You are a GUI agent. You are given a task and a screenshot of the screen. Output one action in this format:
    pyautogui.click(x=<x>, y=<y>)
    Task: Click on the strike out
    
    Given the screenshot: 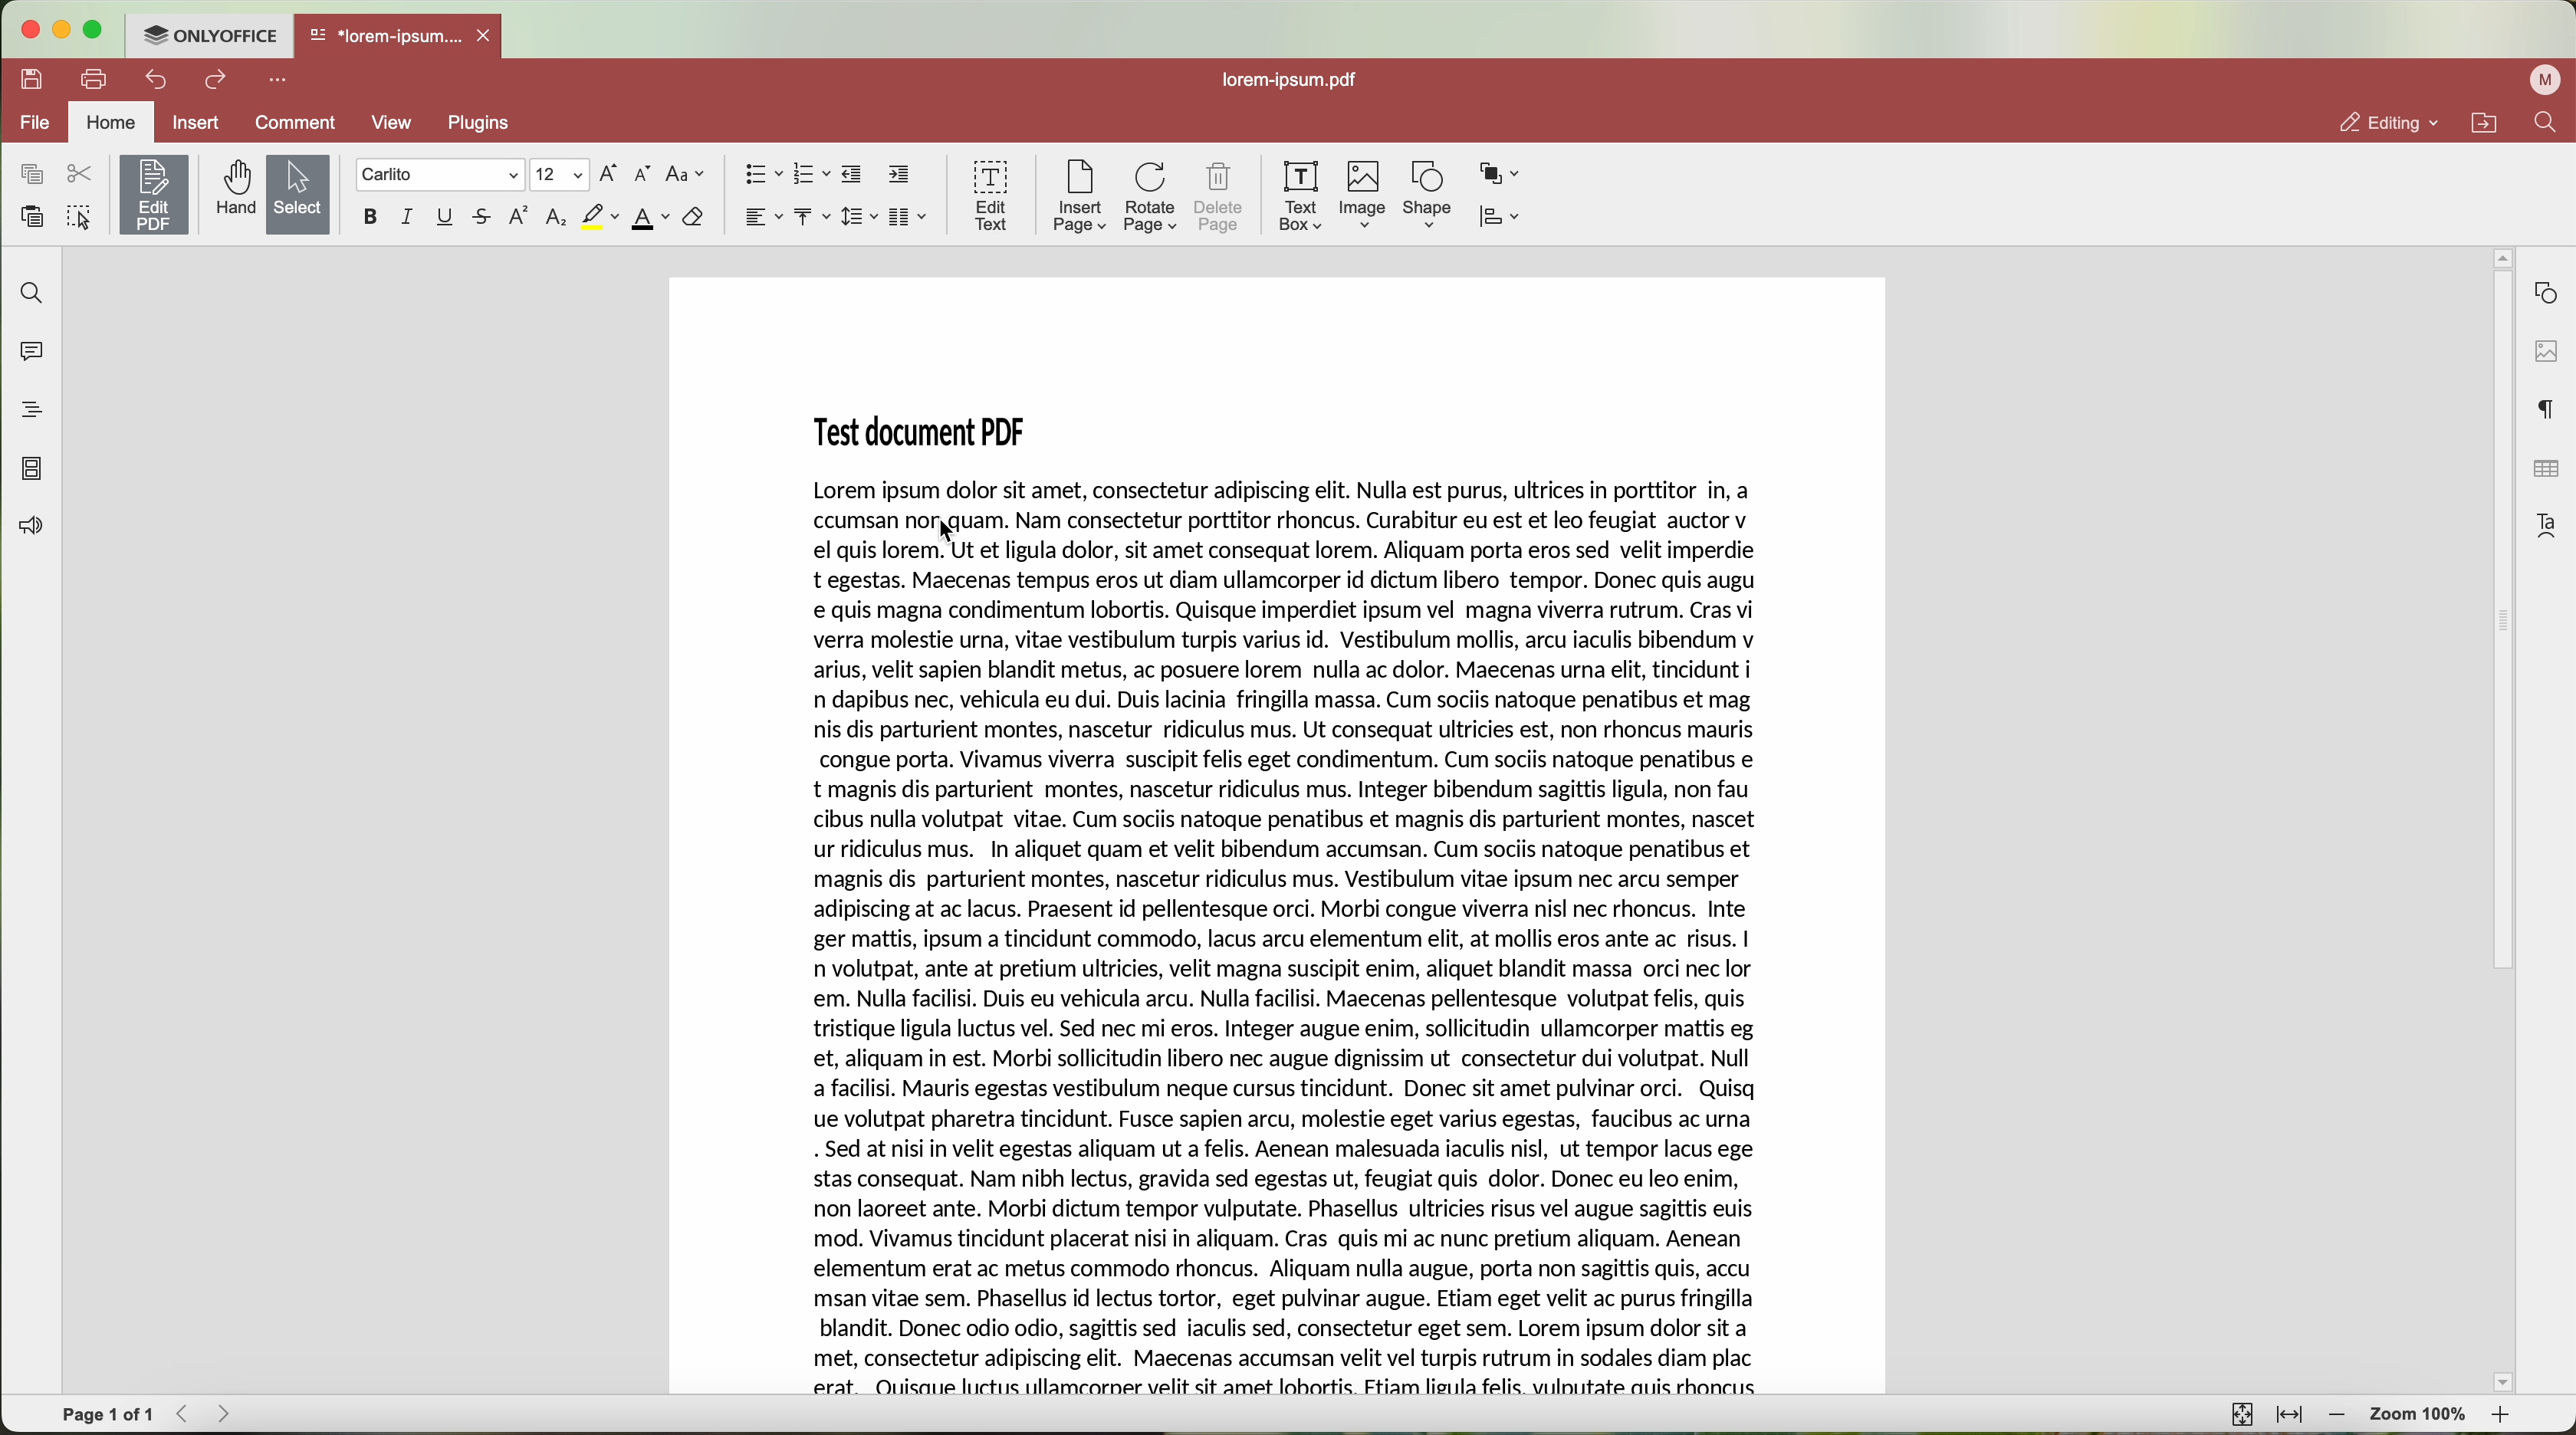 What is the action you would take?
    pyautogui.click(x=487, y=217)
    